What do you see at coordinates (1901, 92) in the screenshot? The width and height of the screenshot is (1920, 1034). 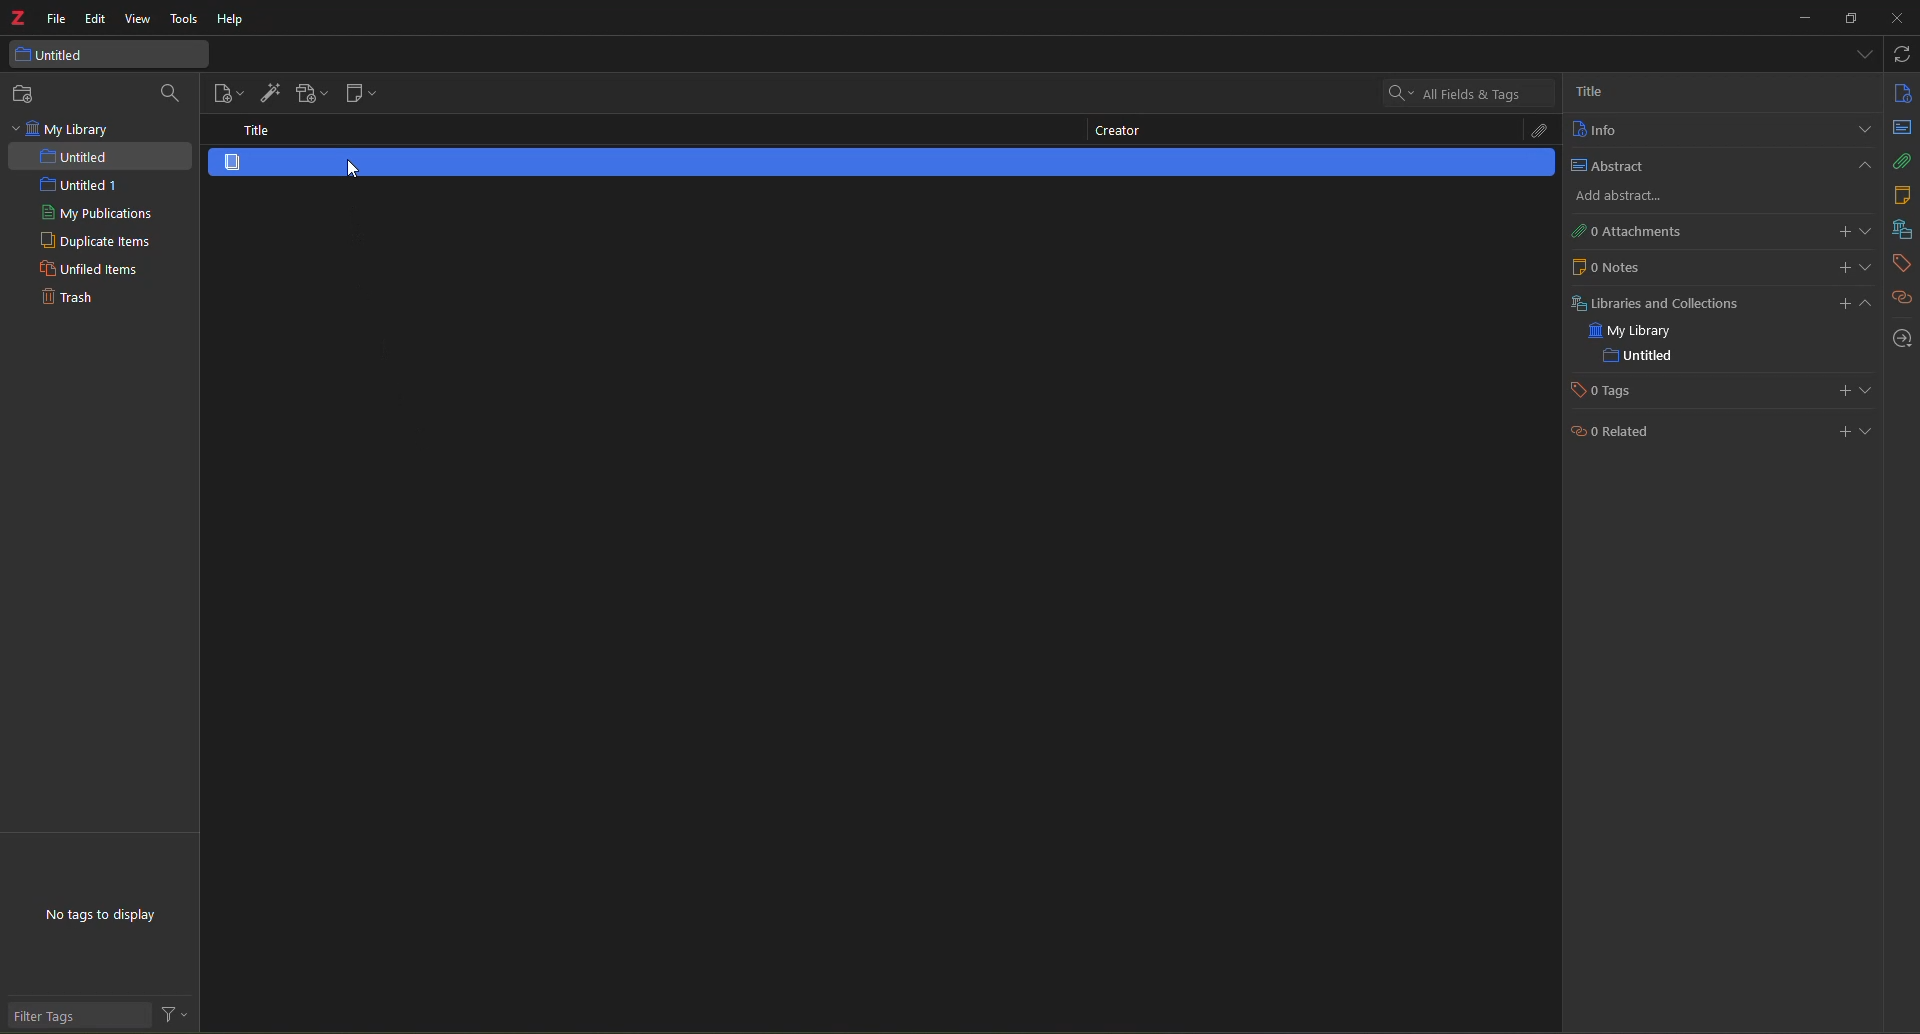 I see `info` at bounding box center [1901, 92].